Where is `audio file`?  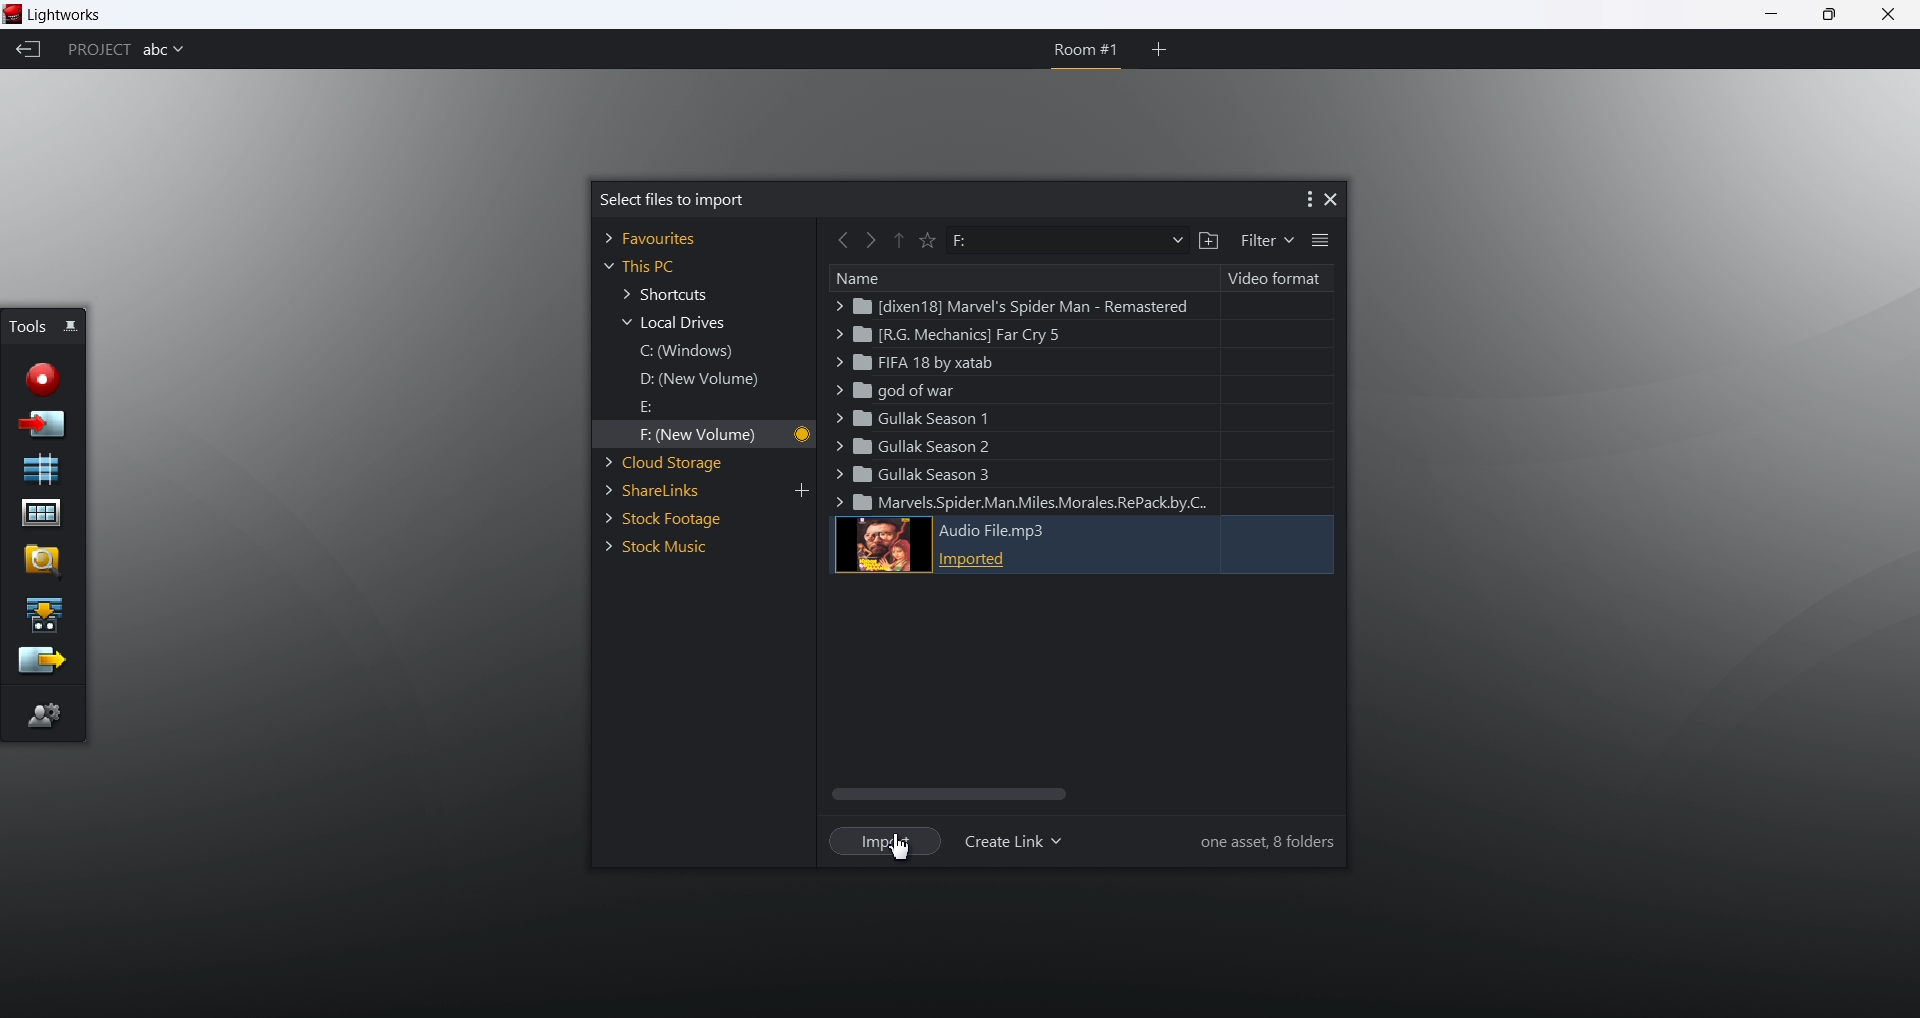 audio file is located at coordinates (1081, 545).